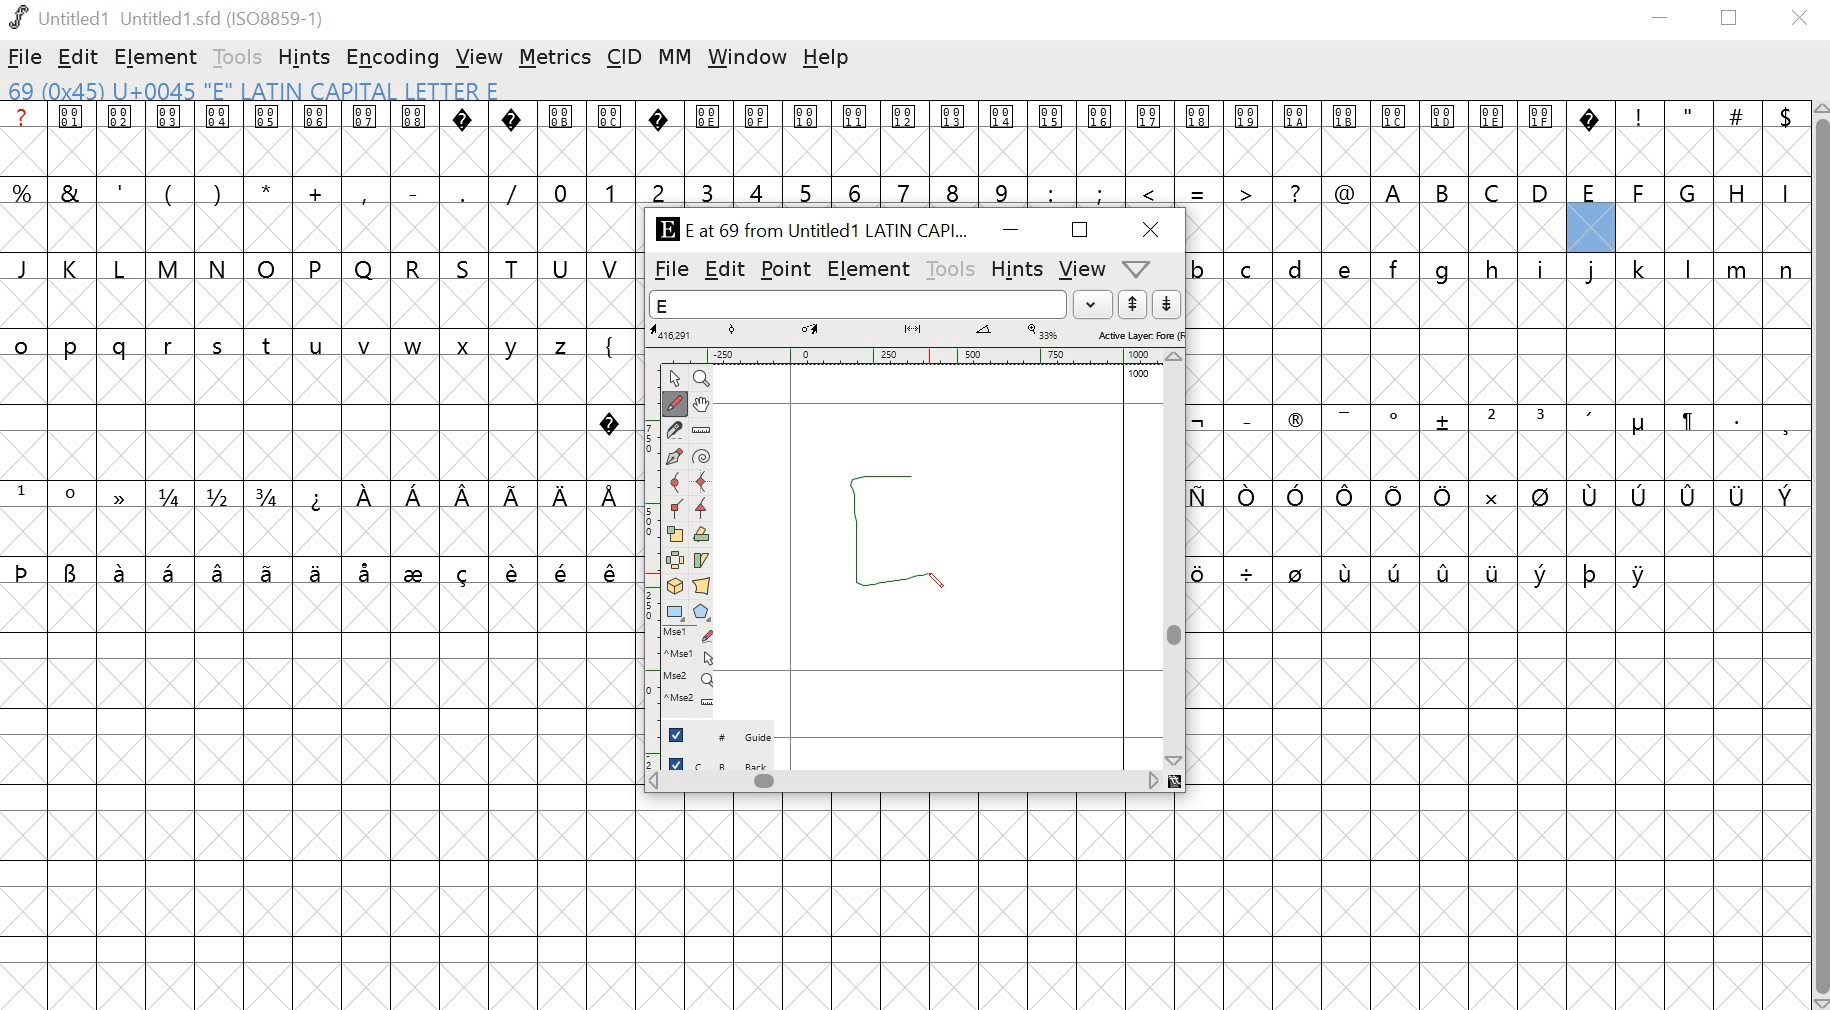 This screenshot has width=1830, height=1010. What do you see at coordinates (676, 535) in the screenshot?
I see `Scale` at bounding box center [676, 535].